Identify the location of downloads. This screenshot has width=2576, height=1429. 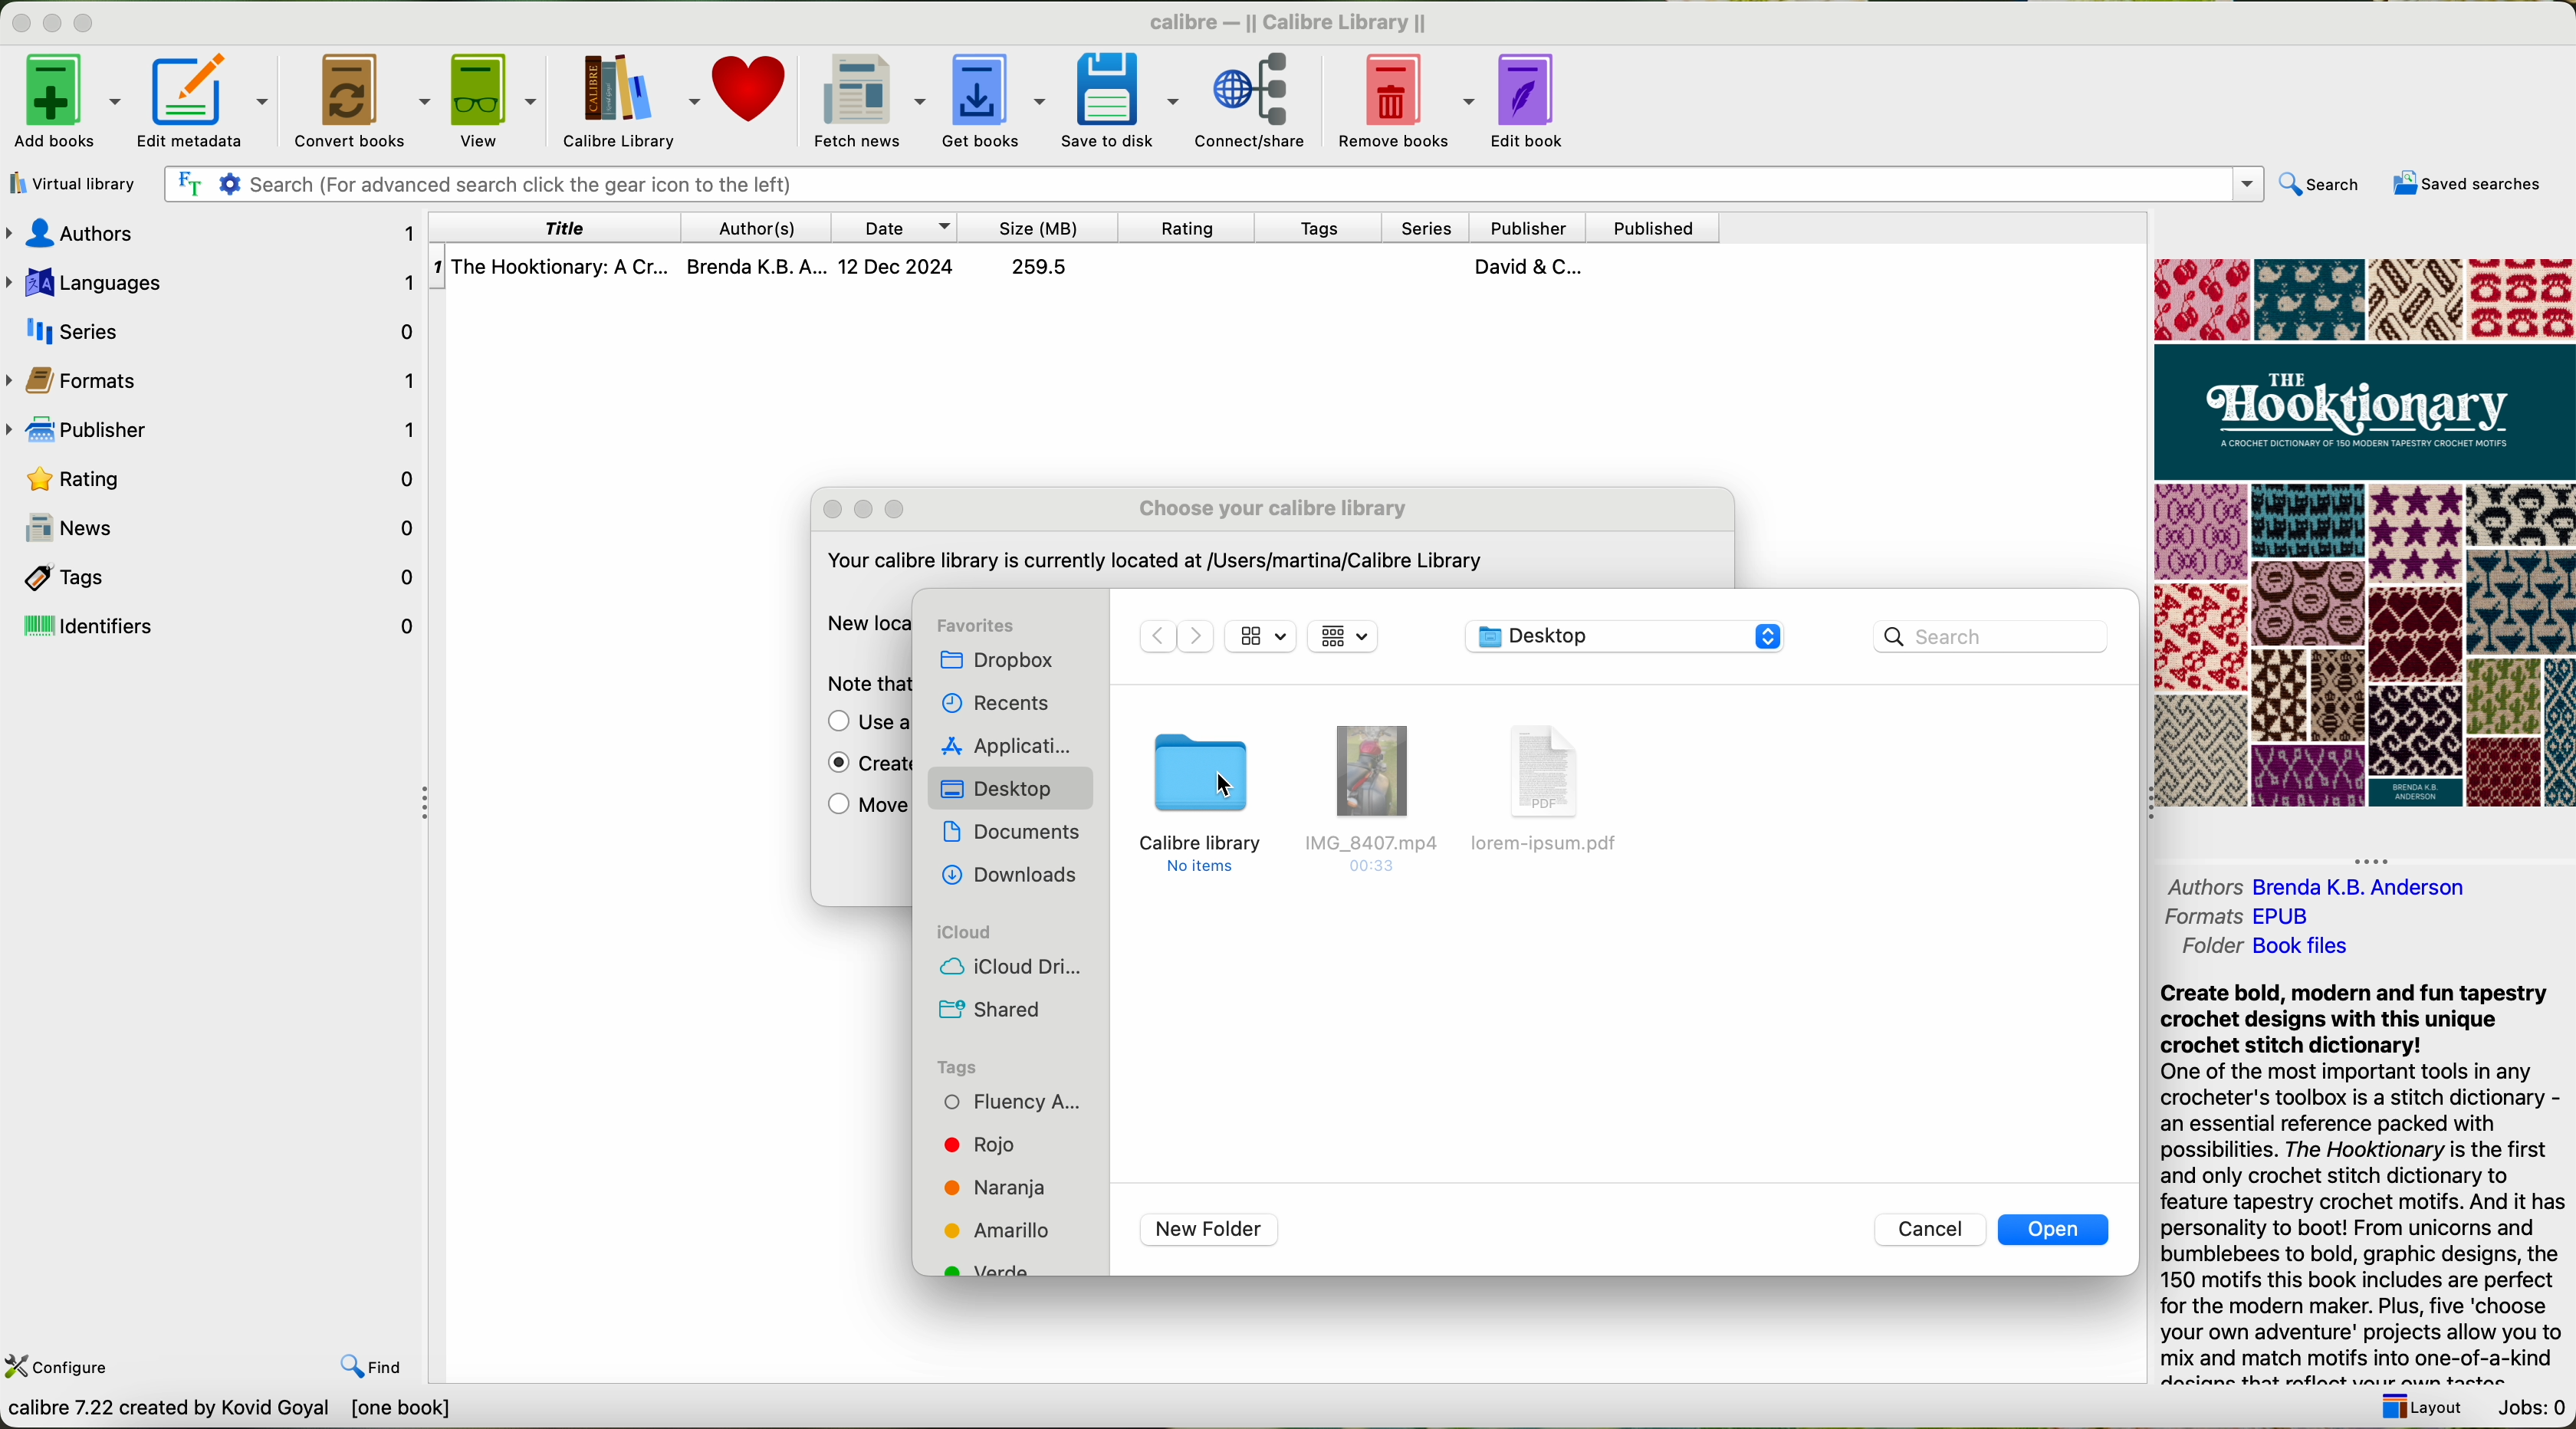
(1003, 876).